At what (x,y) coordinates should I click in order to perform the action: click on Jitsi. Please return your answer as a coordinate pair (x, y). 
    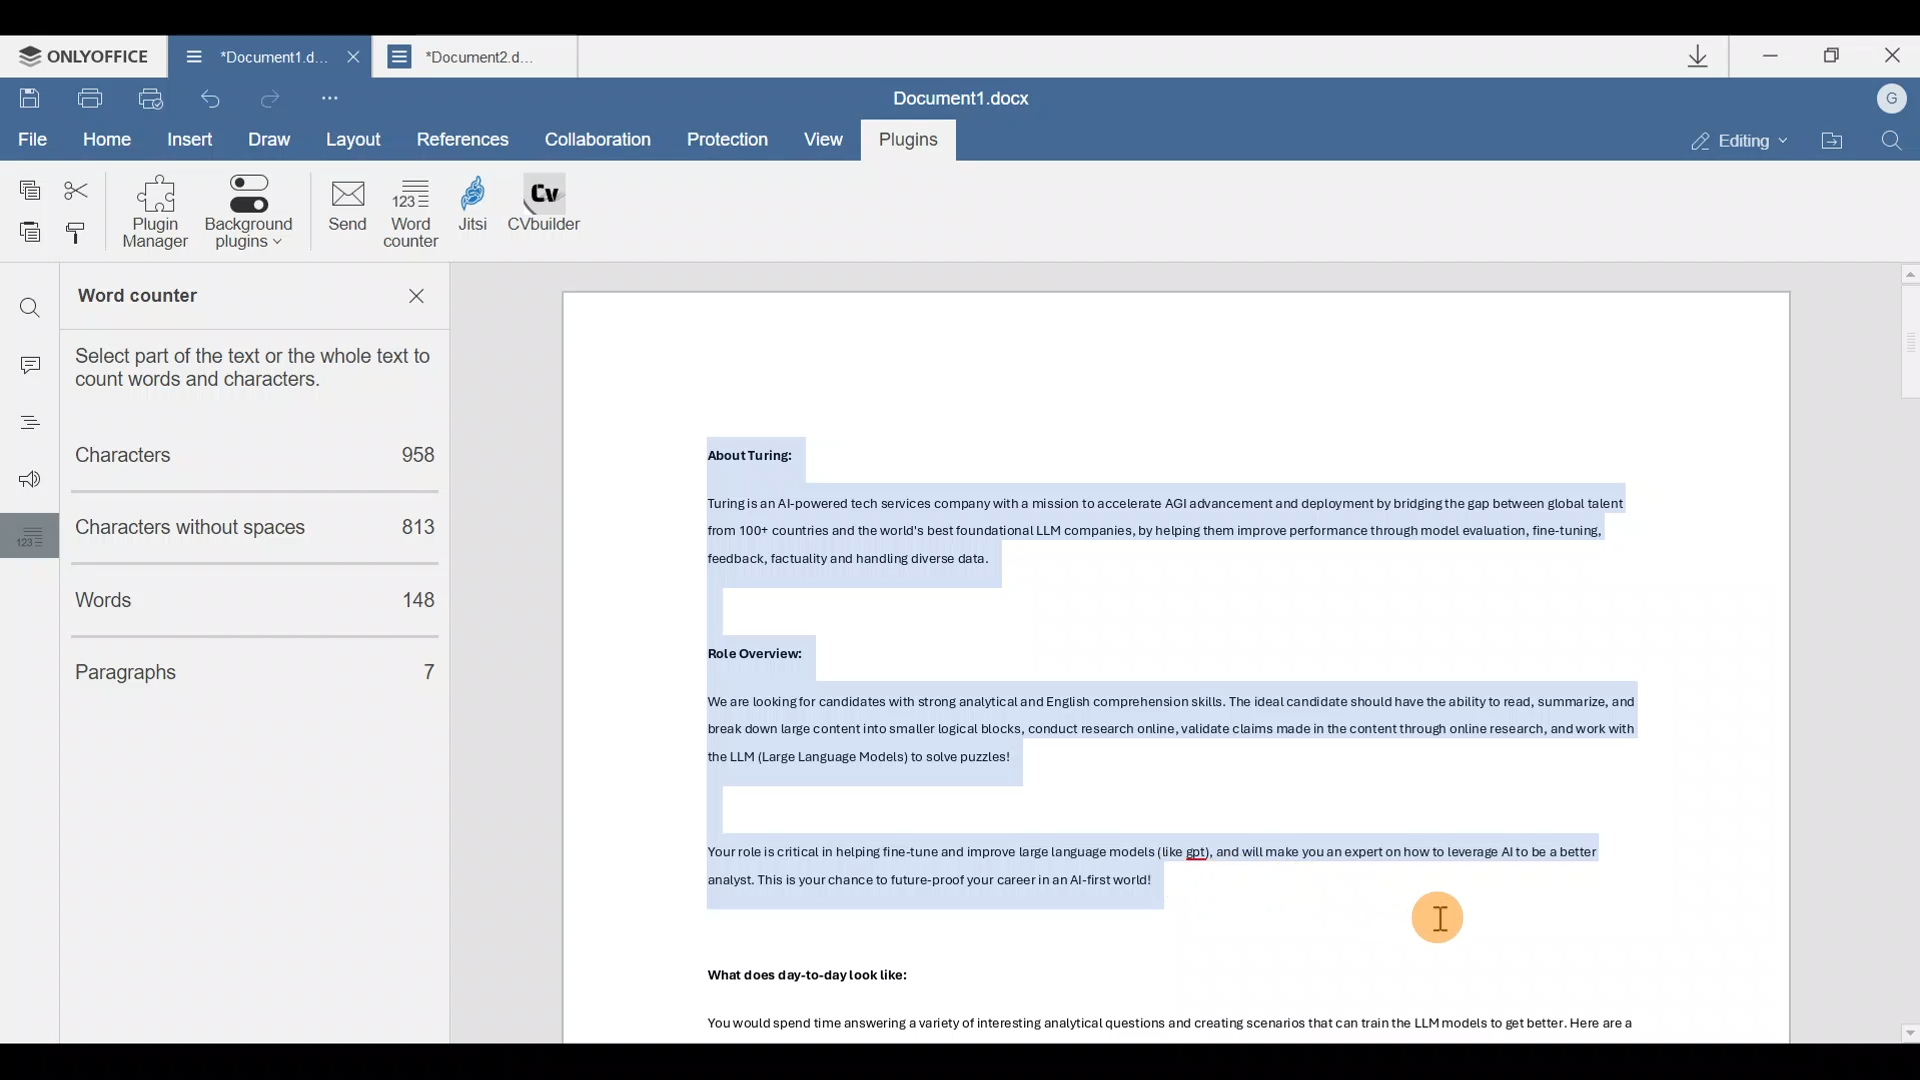
    Looking at the image, I should click on (485, 217).